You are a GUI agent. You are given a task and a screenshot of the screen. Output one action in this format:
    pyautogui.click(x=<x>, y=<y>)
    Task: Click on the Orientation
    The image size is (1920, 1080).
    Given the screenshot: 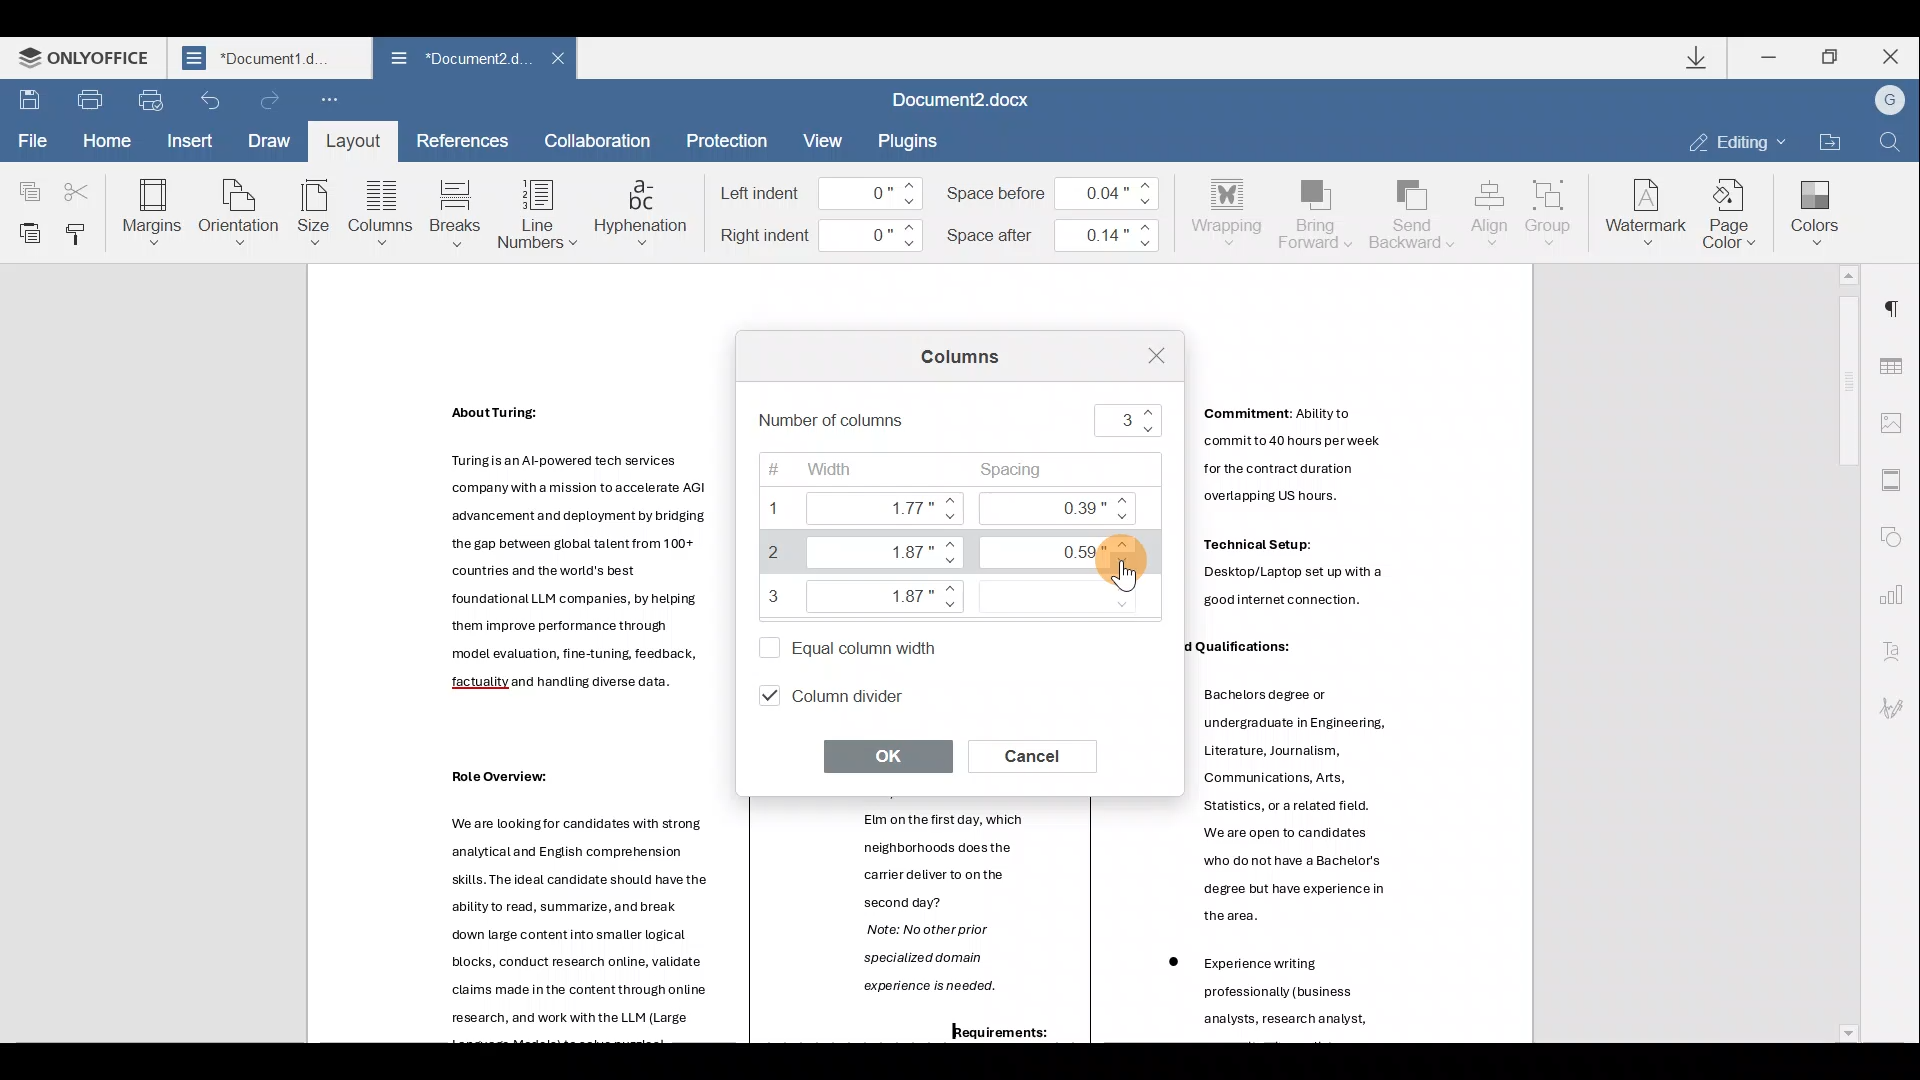 What is the action you would take?
    pyautogui.click(x=240, y=210)
    